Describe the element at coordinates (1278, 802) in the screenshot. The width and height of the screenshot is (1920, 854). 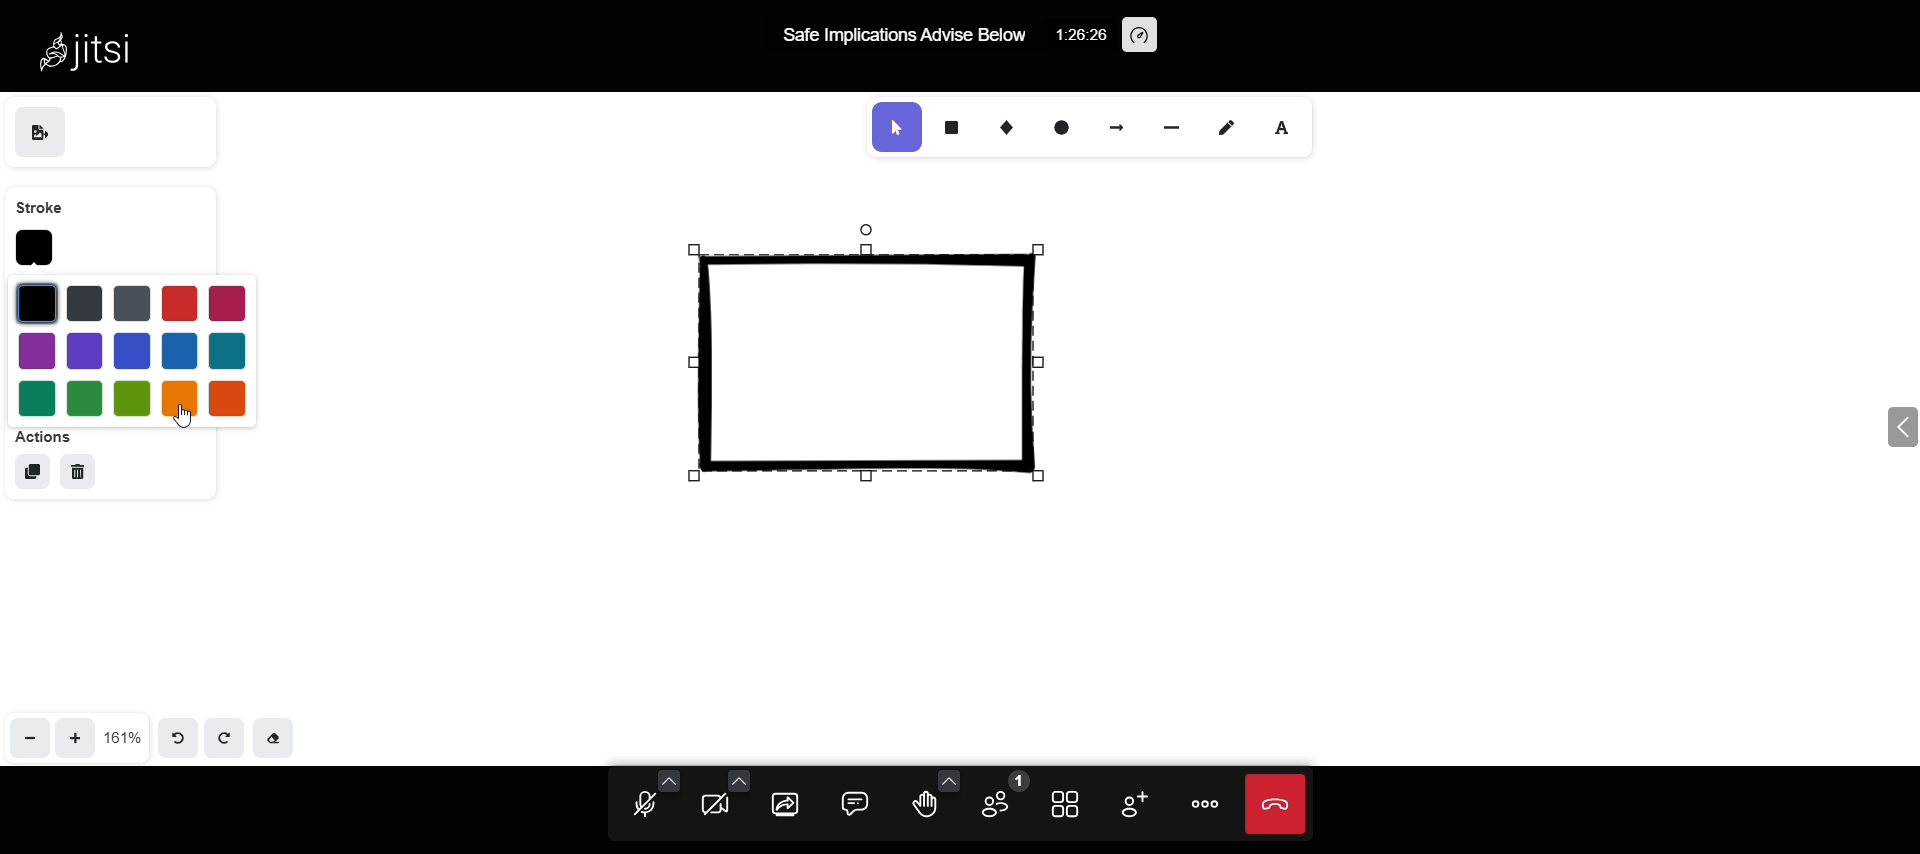
I see `end call` at that location.